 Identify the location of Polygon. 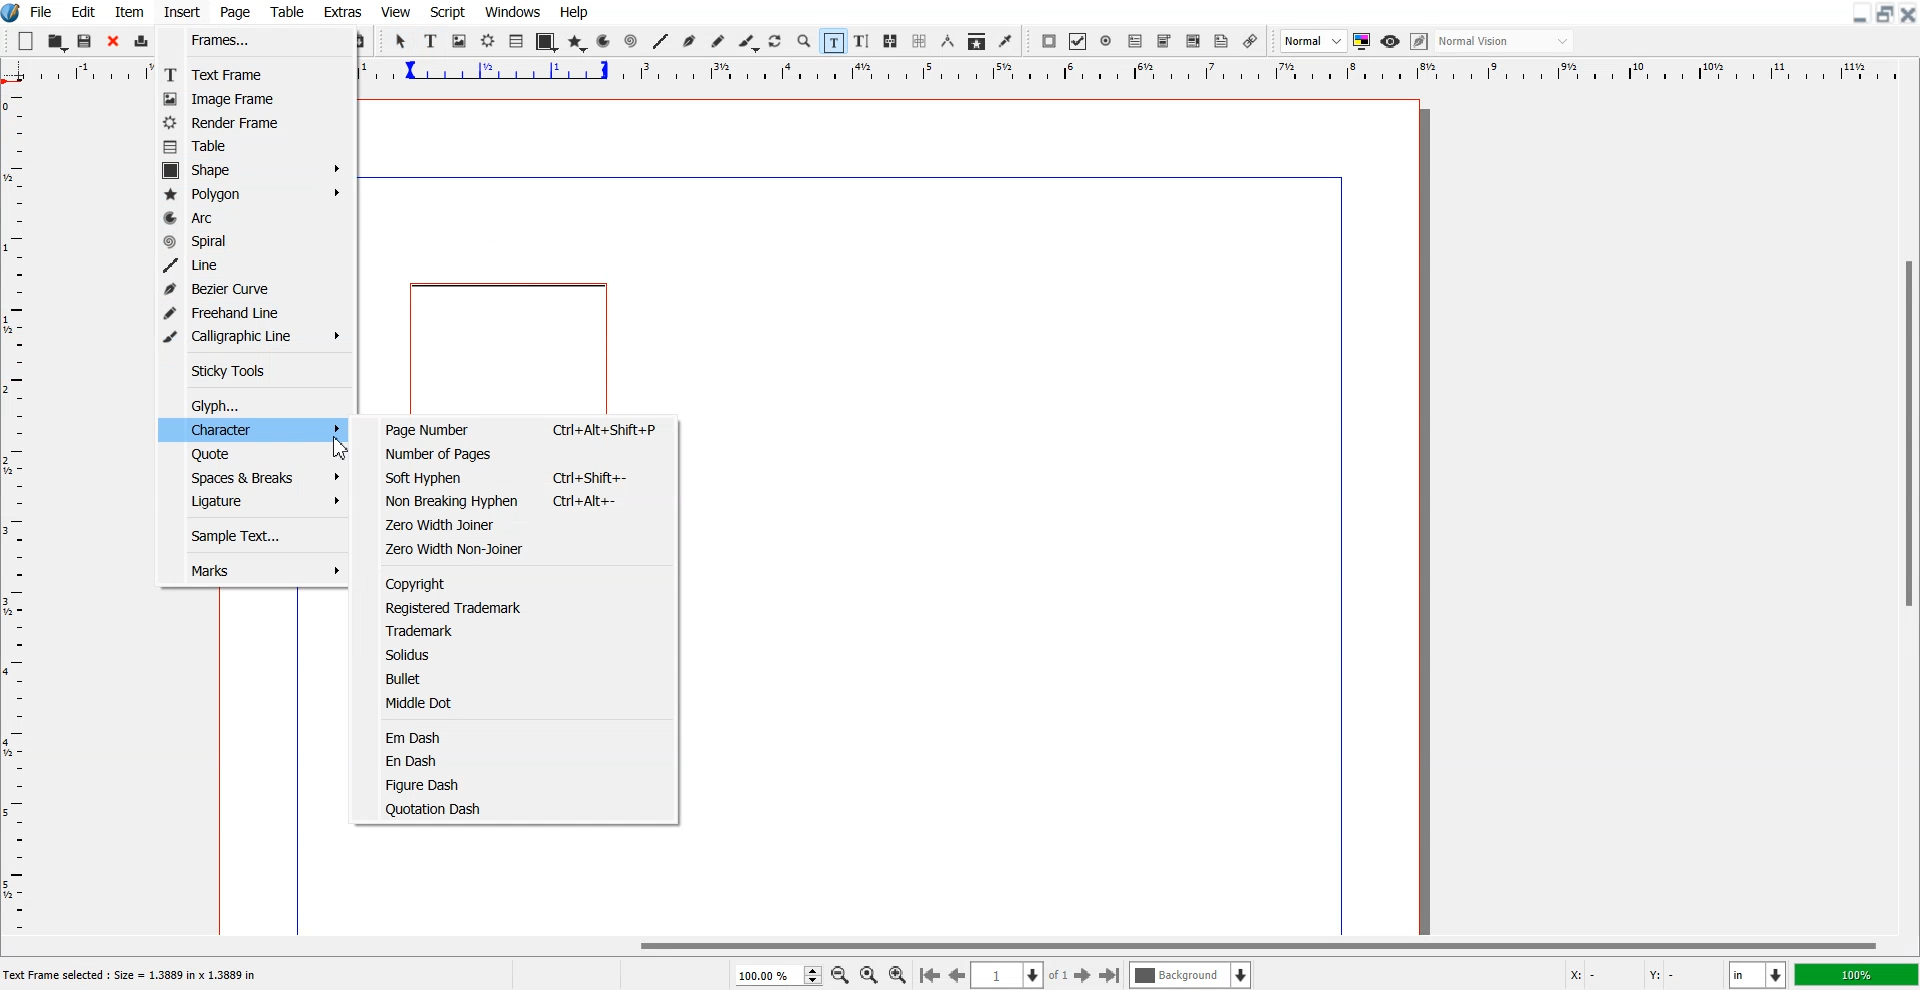
(577, 42).